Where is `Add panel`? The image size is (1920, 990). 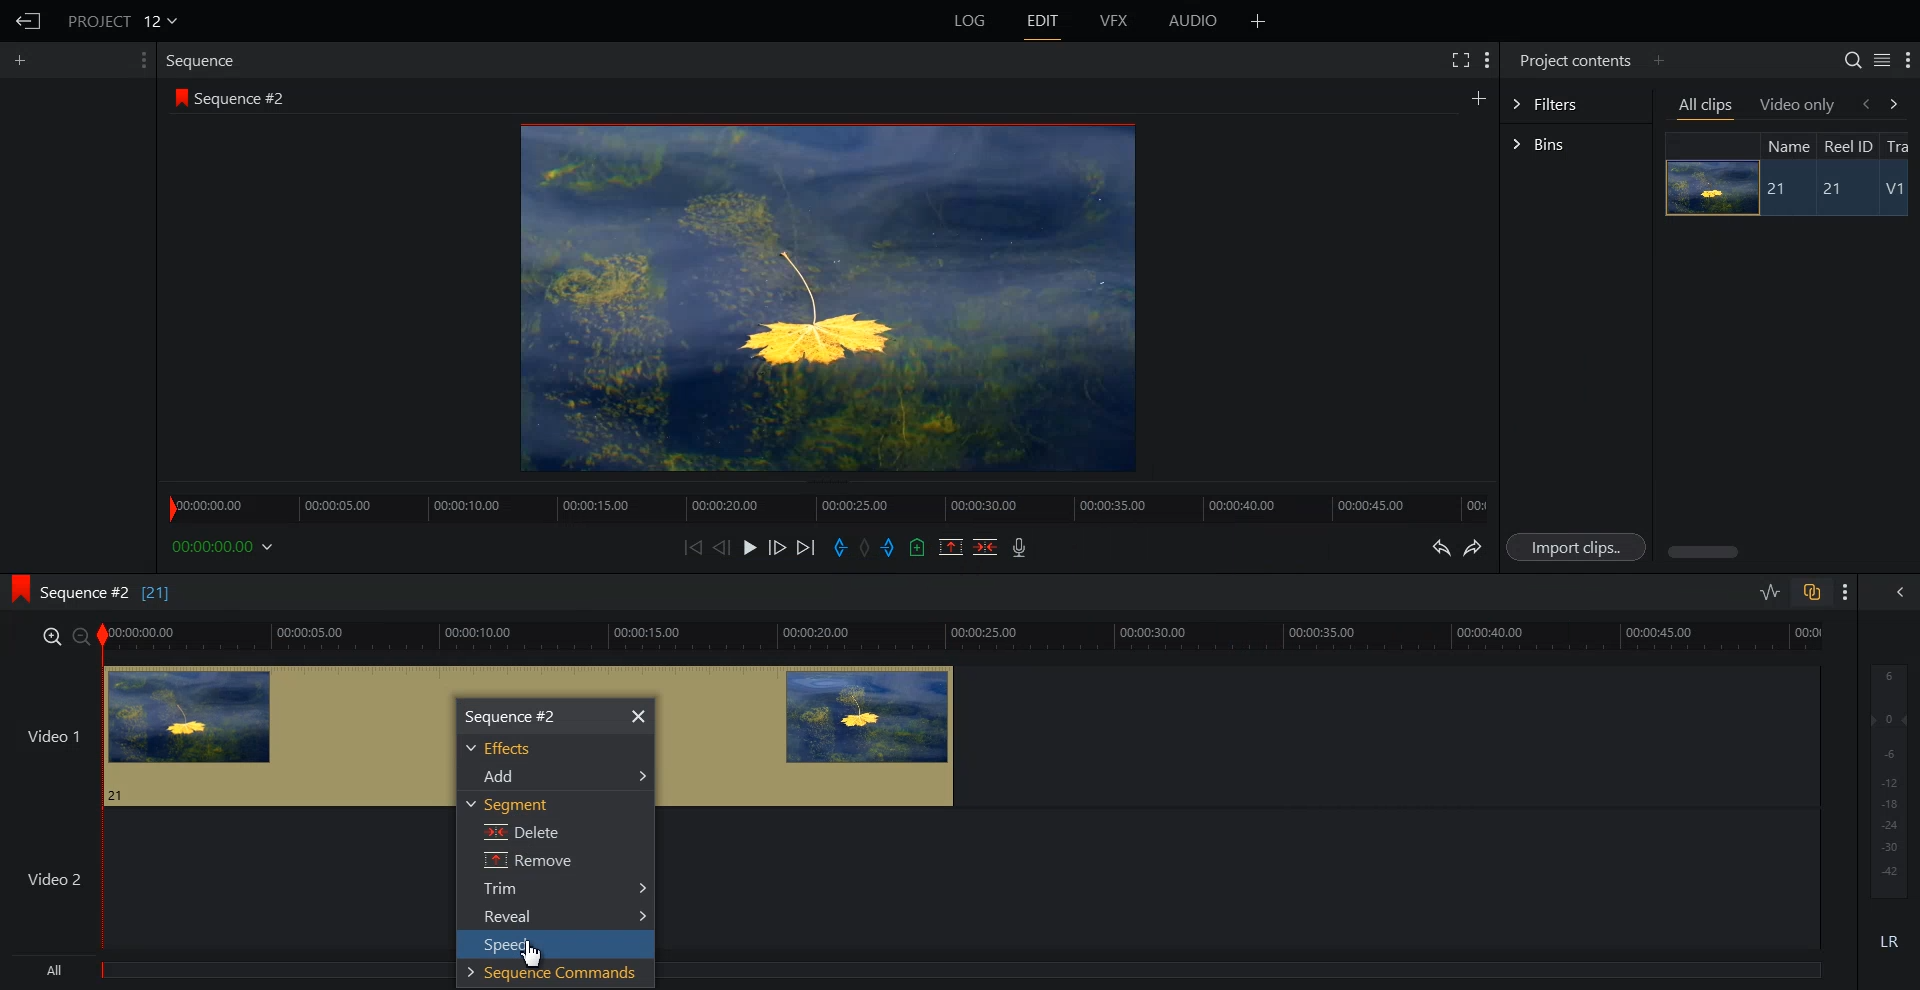 Add panel is located at coordinates (1478, 97).